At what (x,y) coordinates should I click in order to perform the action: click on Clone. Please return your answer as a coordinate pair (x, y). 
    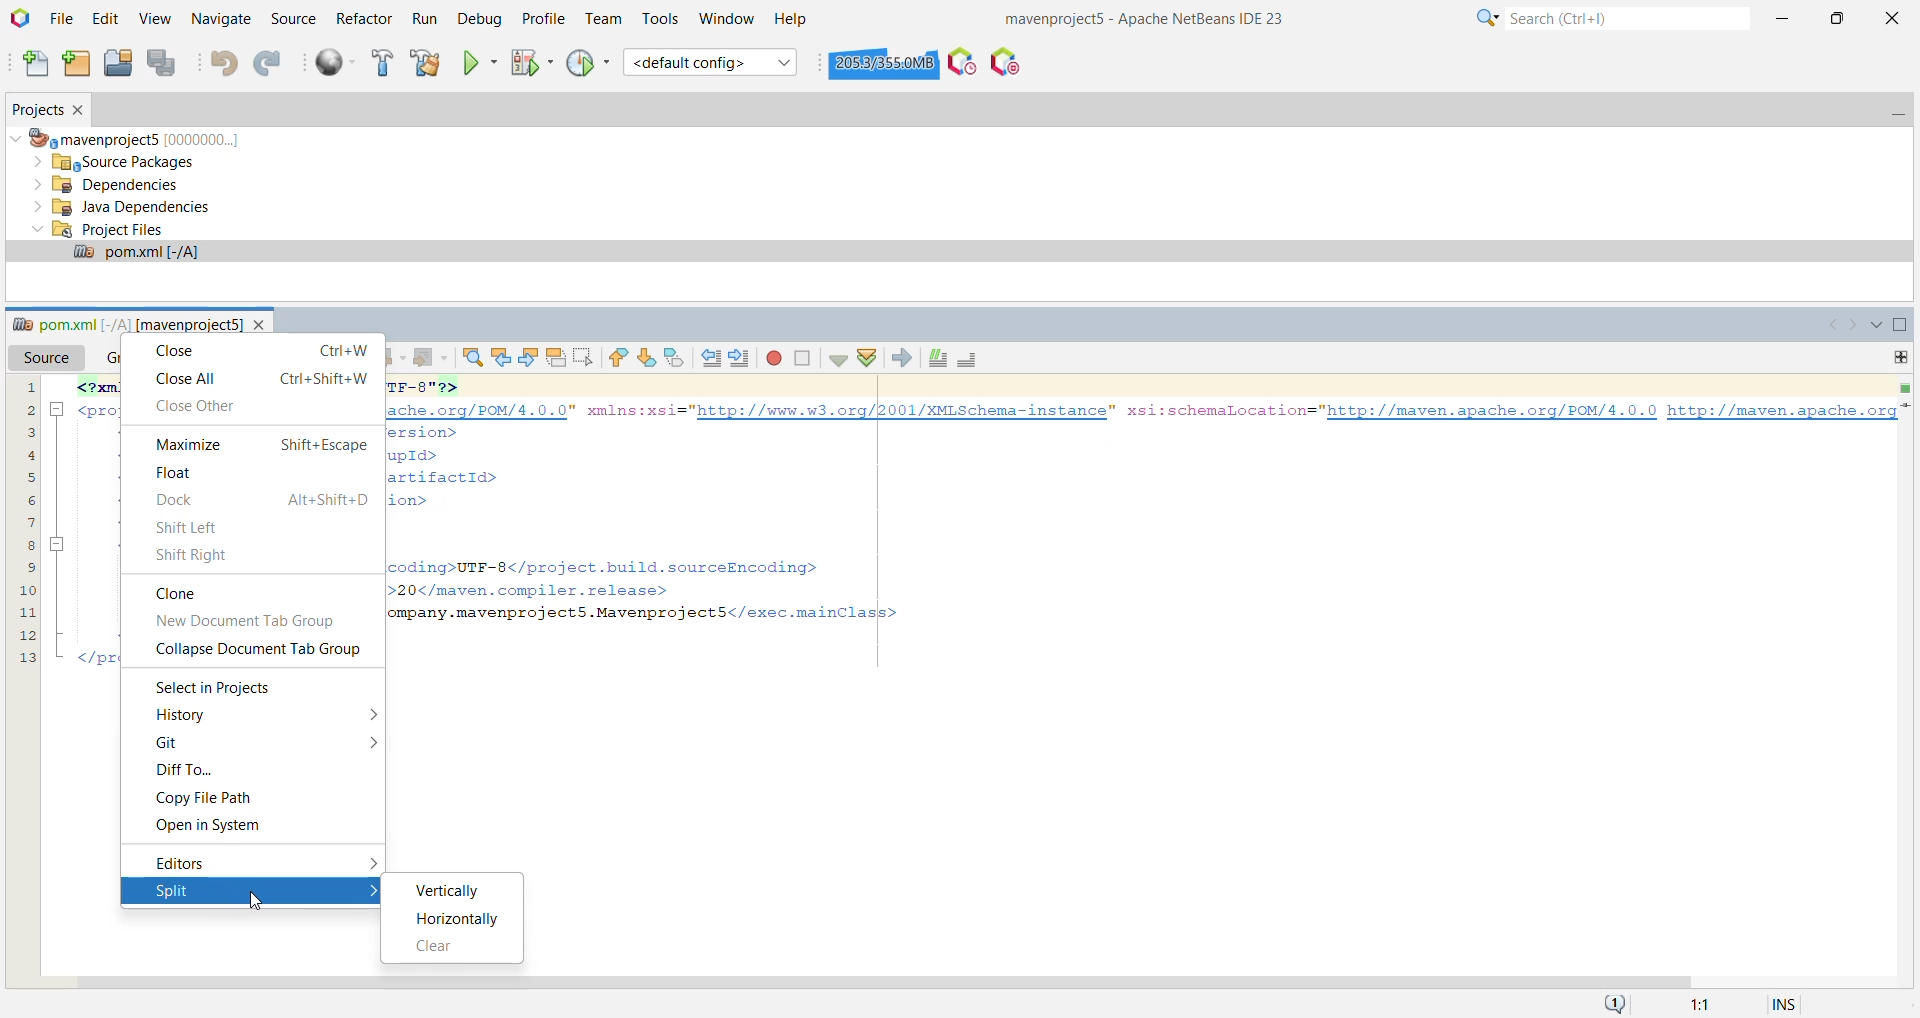
    Looking at the image, I should click on (174, 593).